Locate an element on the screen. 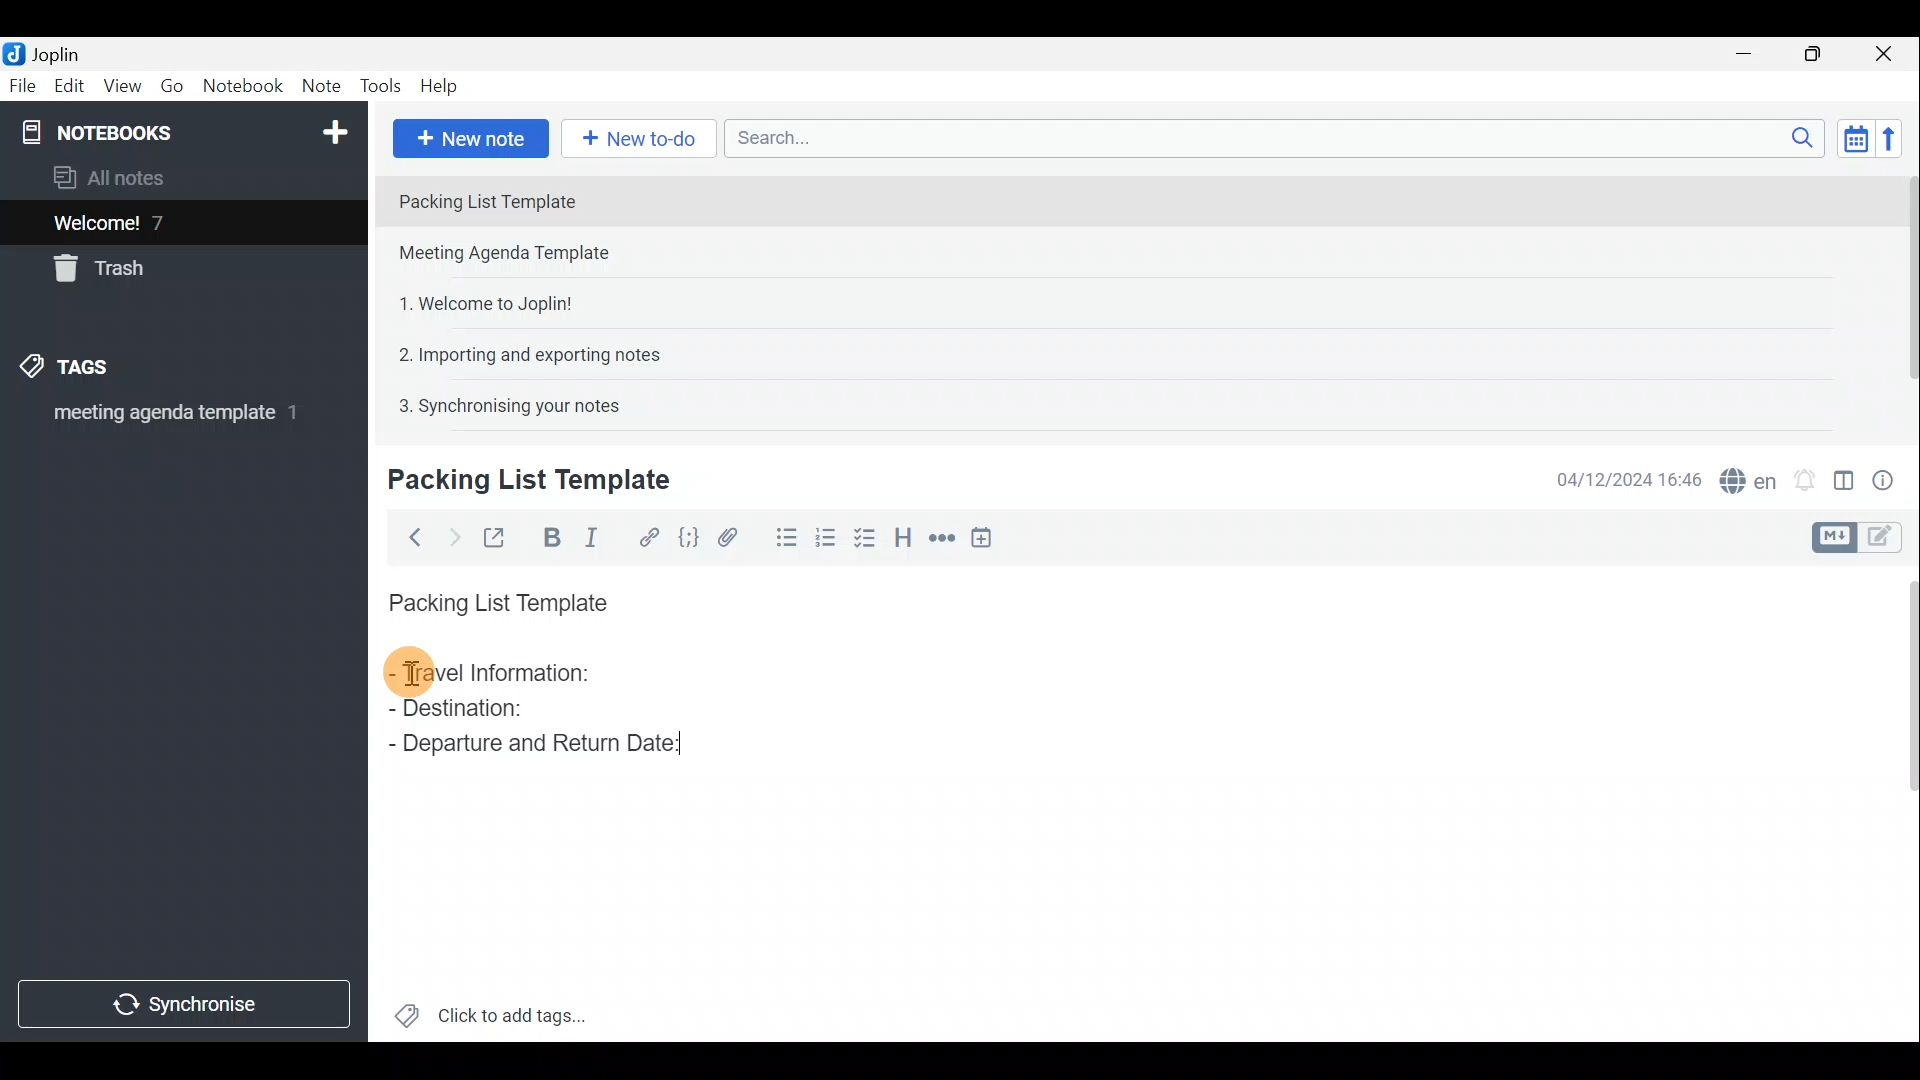 This screenshot has width=1920, height=1080. New note is located at coordinates (469, 136).